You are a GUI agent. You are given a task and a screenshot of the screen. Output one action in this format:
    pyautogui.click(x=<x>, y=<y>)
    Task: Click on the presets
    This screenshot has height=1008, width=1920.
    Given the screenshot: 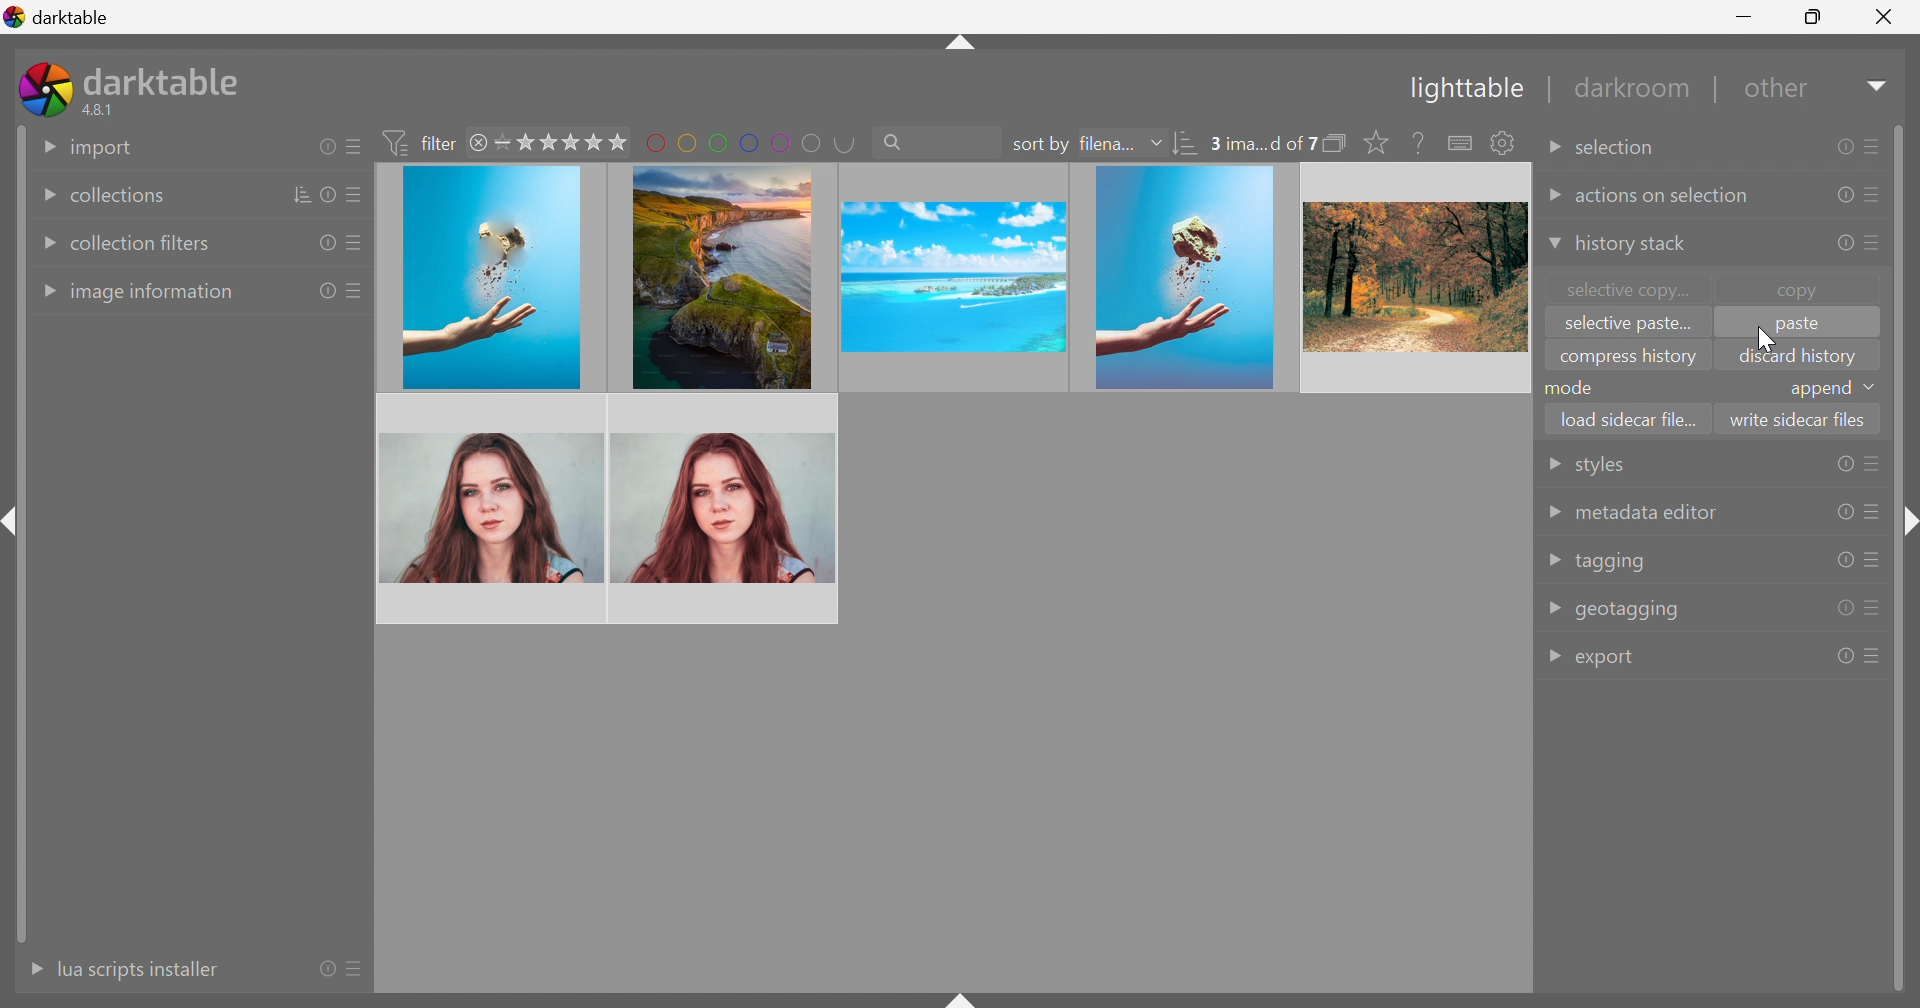 What is the action you would take?
    pyautogui.click(x=1873, y=144)
    